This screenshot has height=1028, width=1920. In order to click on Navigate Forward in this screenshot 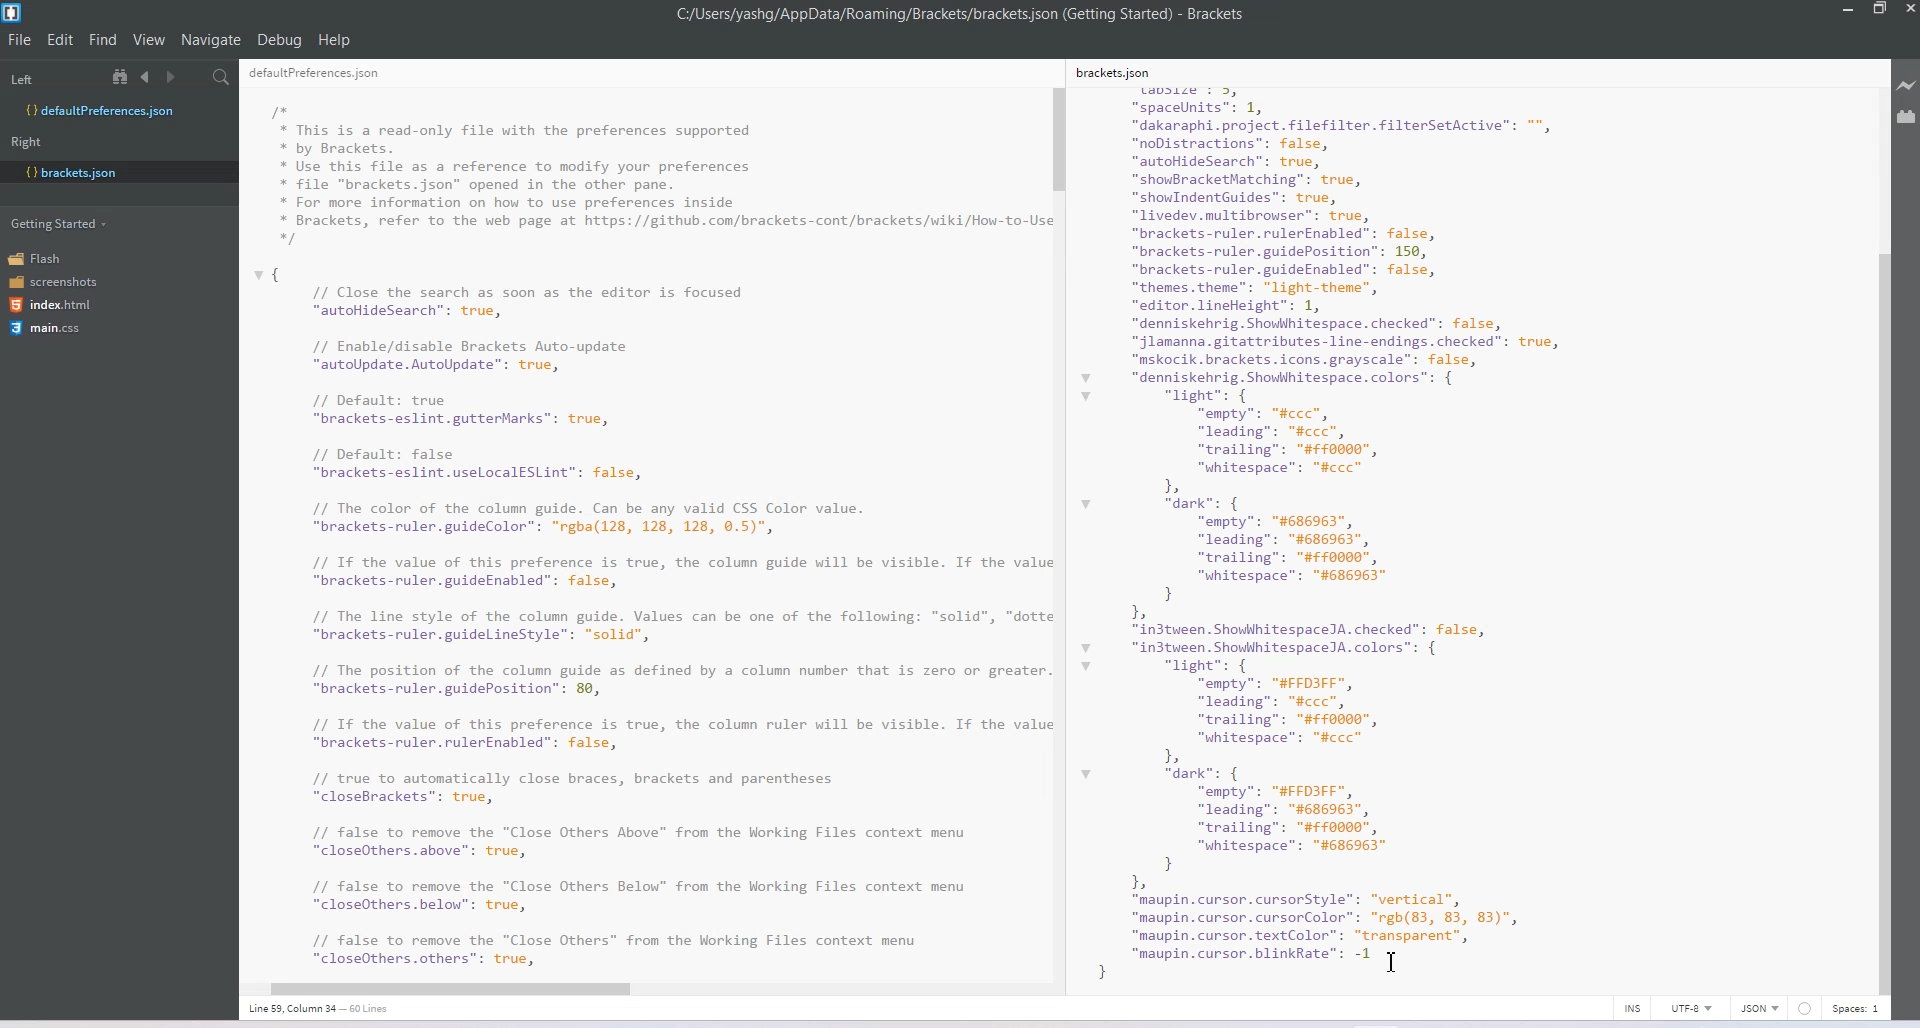, I will do `click(173, 78)`.